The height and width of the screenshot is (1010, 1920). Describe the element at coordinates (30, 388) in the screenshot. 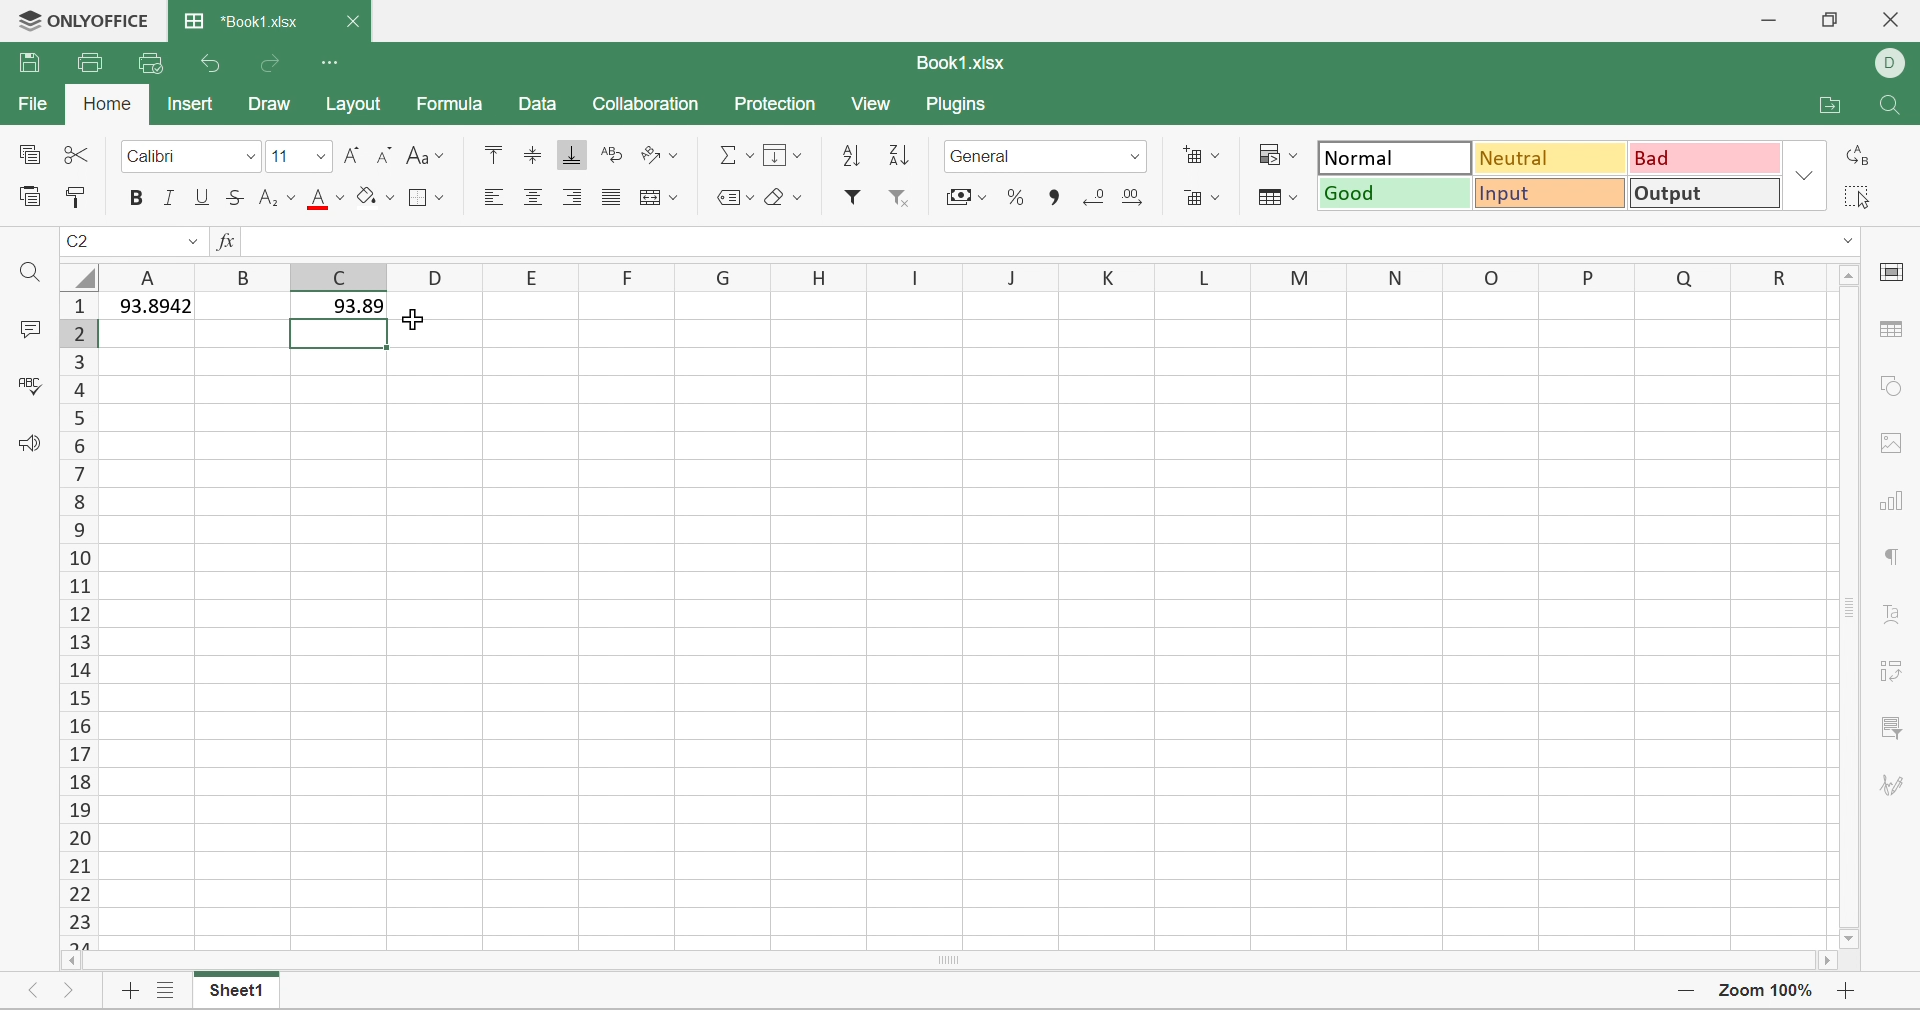

I see `Check Spelling` at that location.